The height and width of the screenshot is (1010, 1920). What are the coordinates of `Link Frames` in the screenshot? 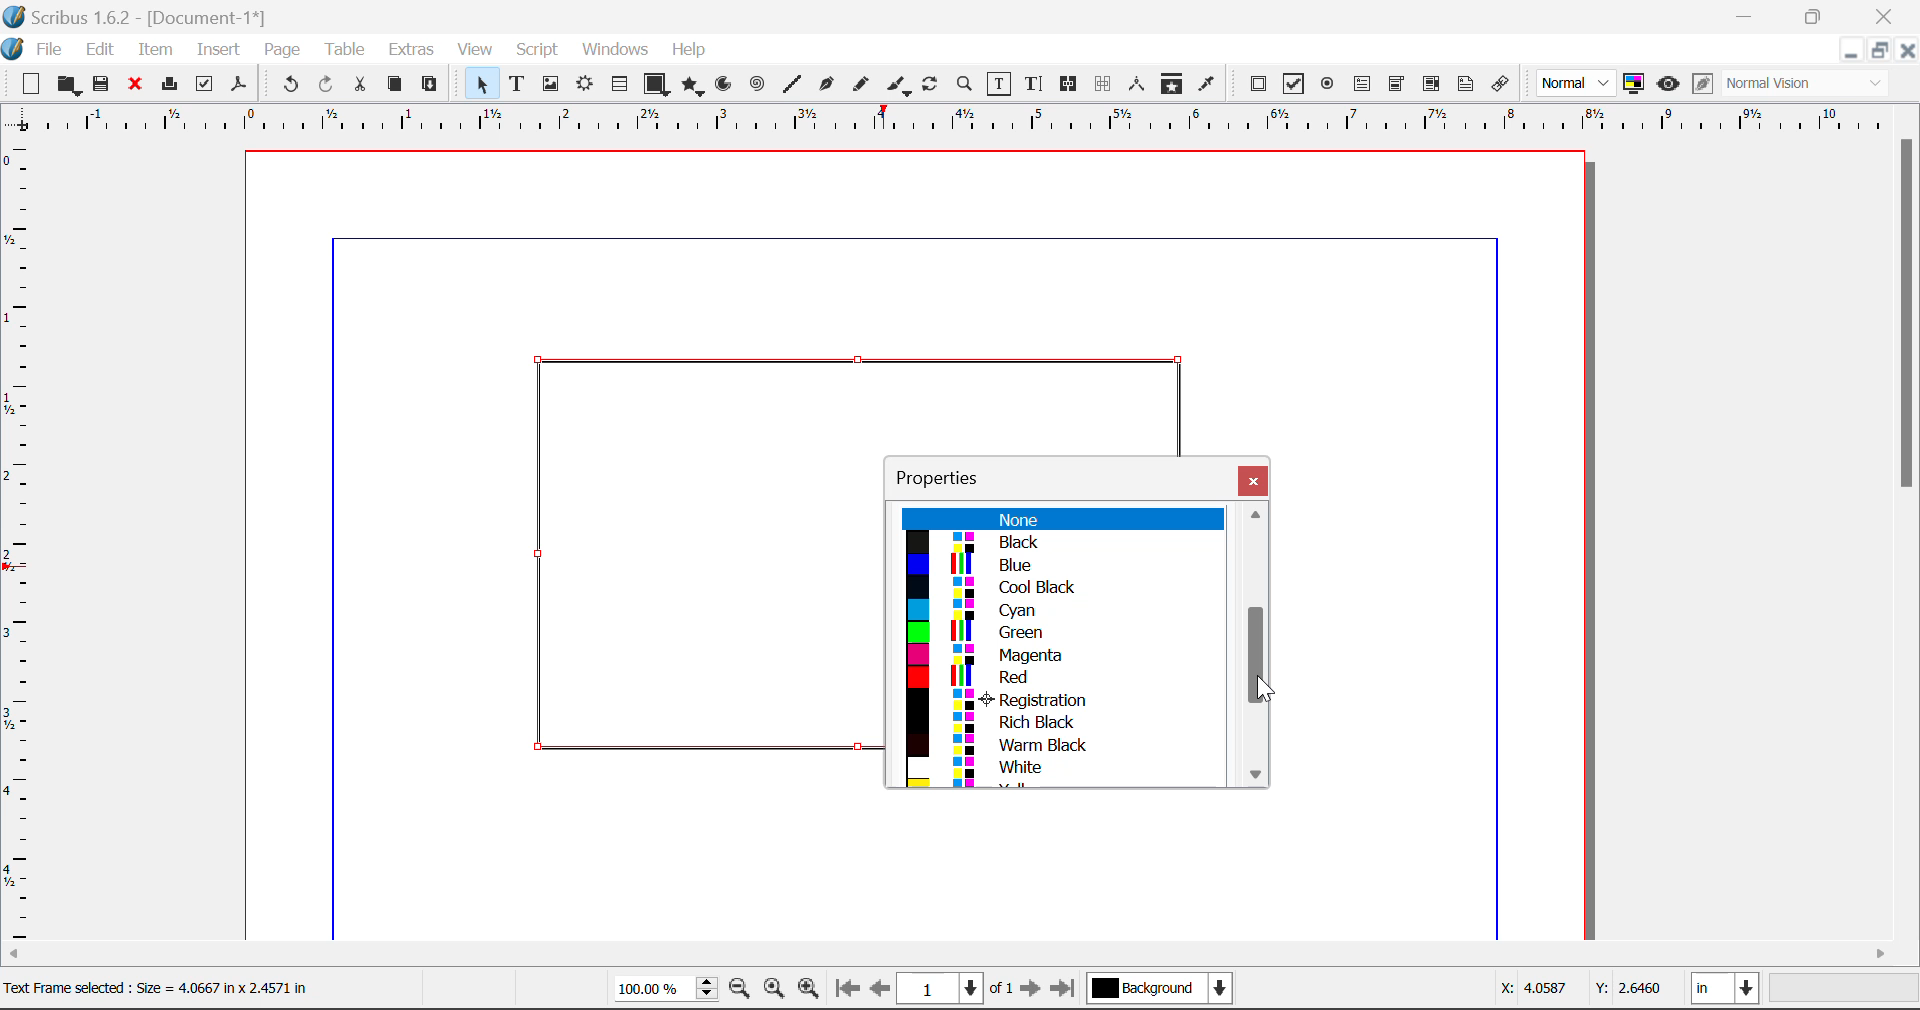 It's located at (1069, 84).